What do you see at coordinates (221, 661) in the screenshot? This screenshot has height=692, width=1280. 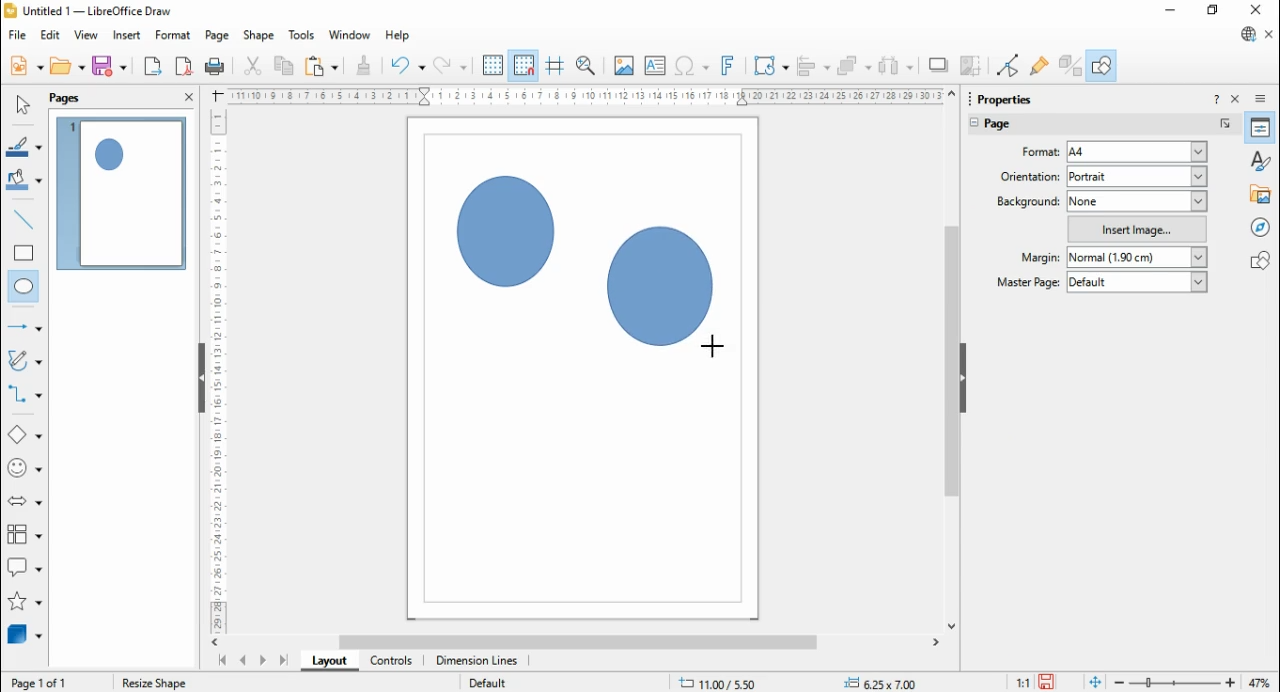 I see `first page` at bounding box center [221, 661].